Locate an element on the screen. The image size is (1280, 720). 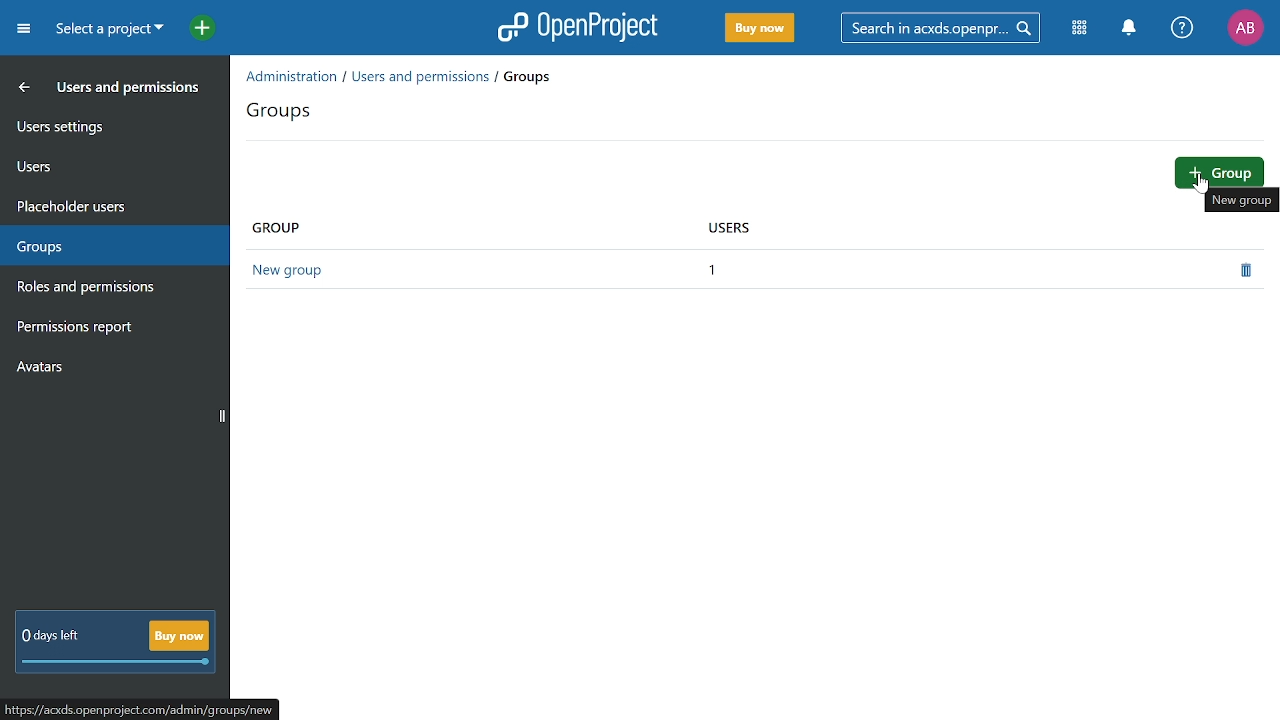
current page web address "htps://acxds.openproject.com/admin/groups " is located at coordinates (138, 709).